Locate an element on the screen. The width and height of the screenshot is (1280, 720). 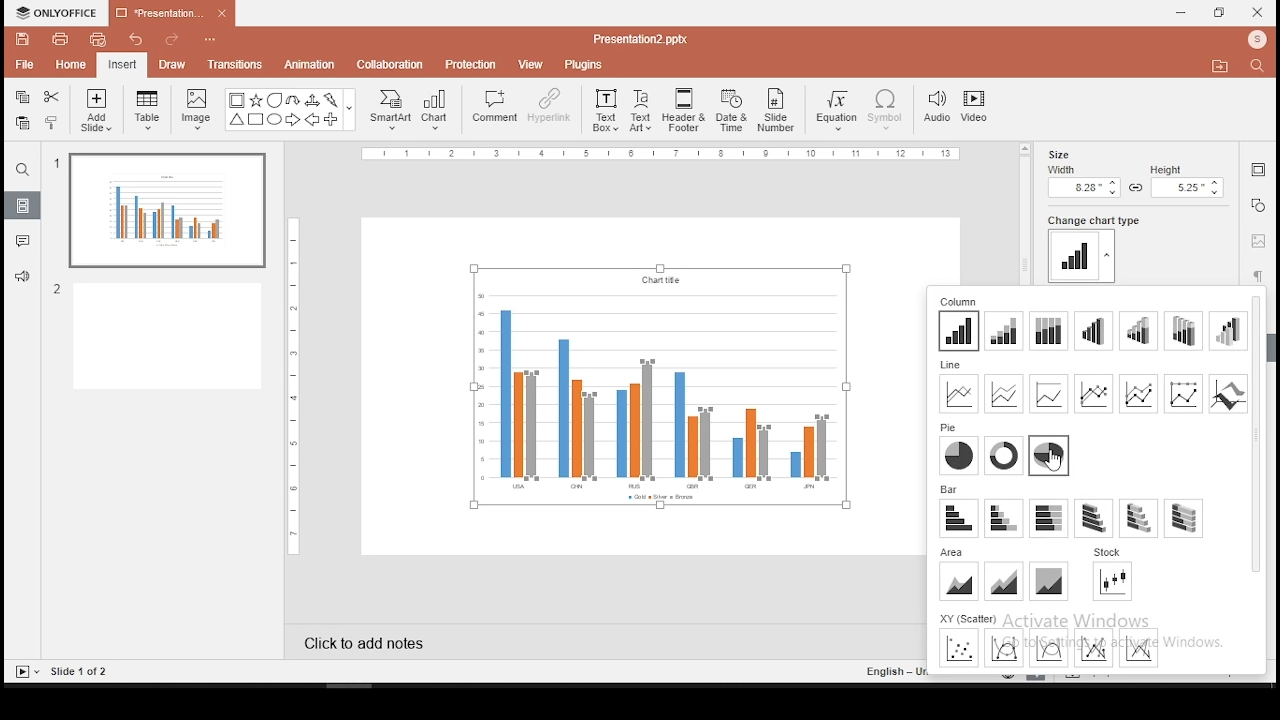
stock is located at coordinates (1114, 582).